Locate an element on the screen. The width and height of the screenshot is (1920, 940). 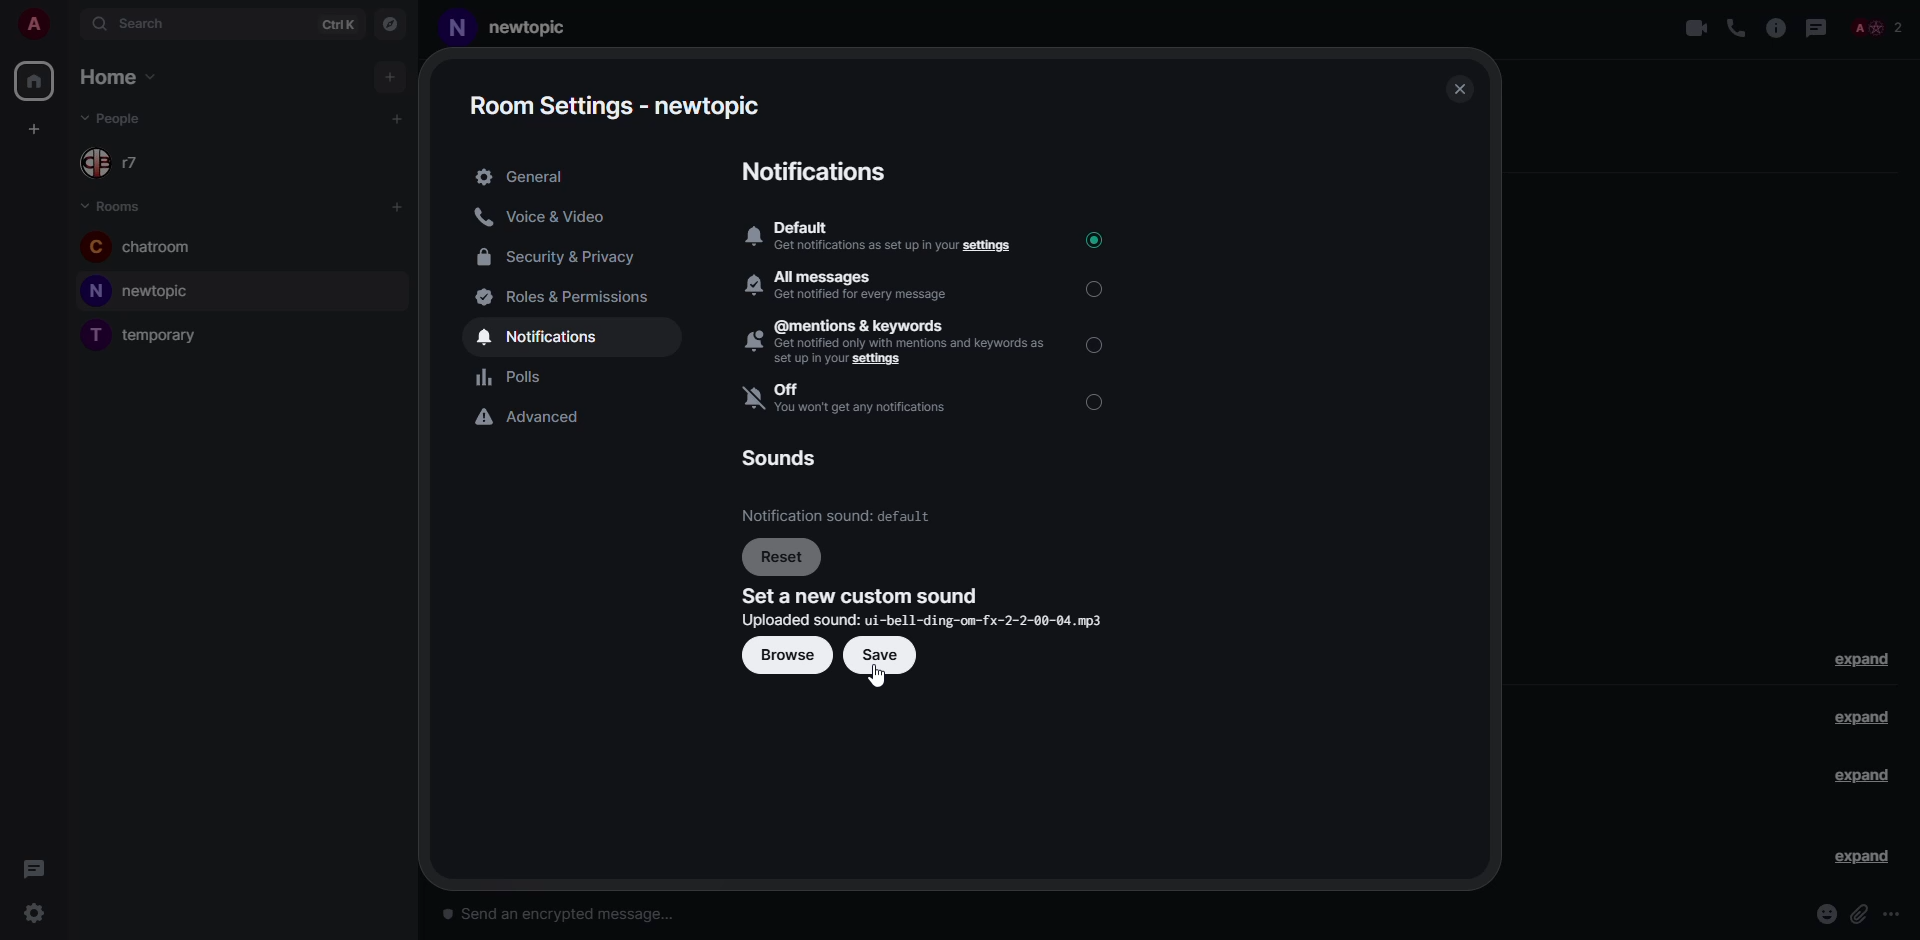
profile is located at coordinates (30, 21).